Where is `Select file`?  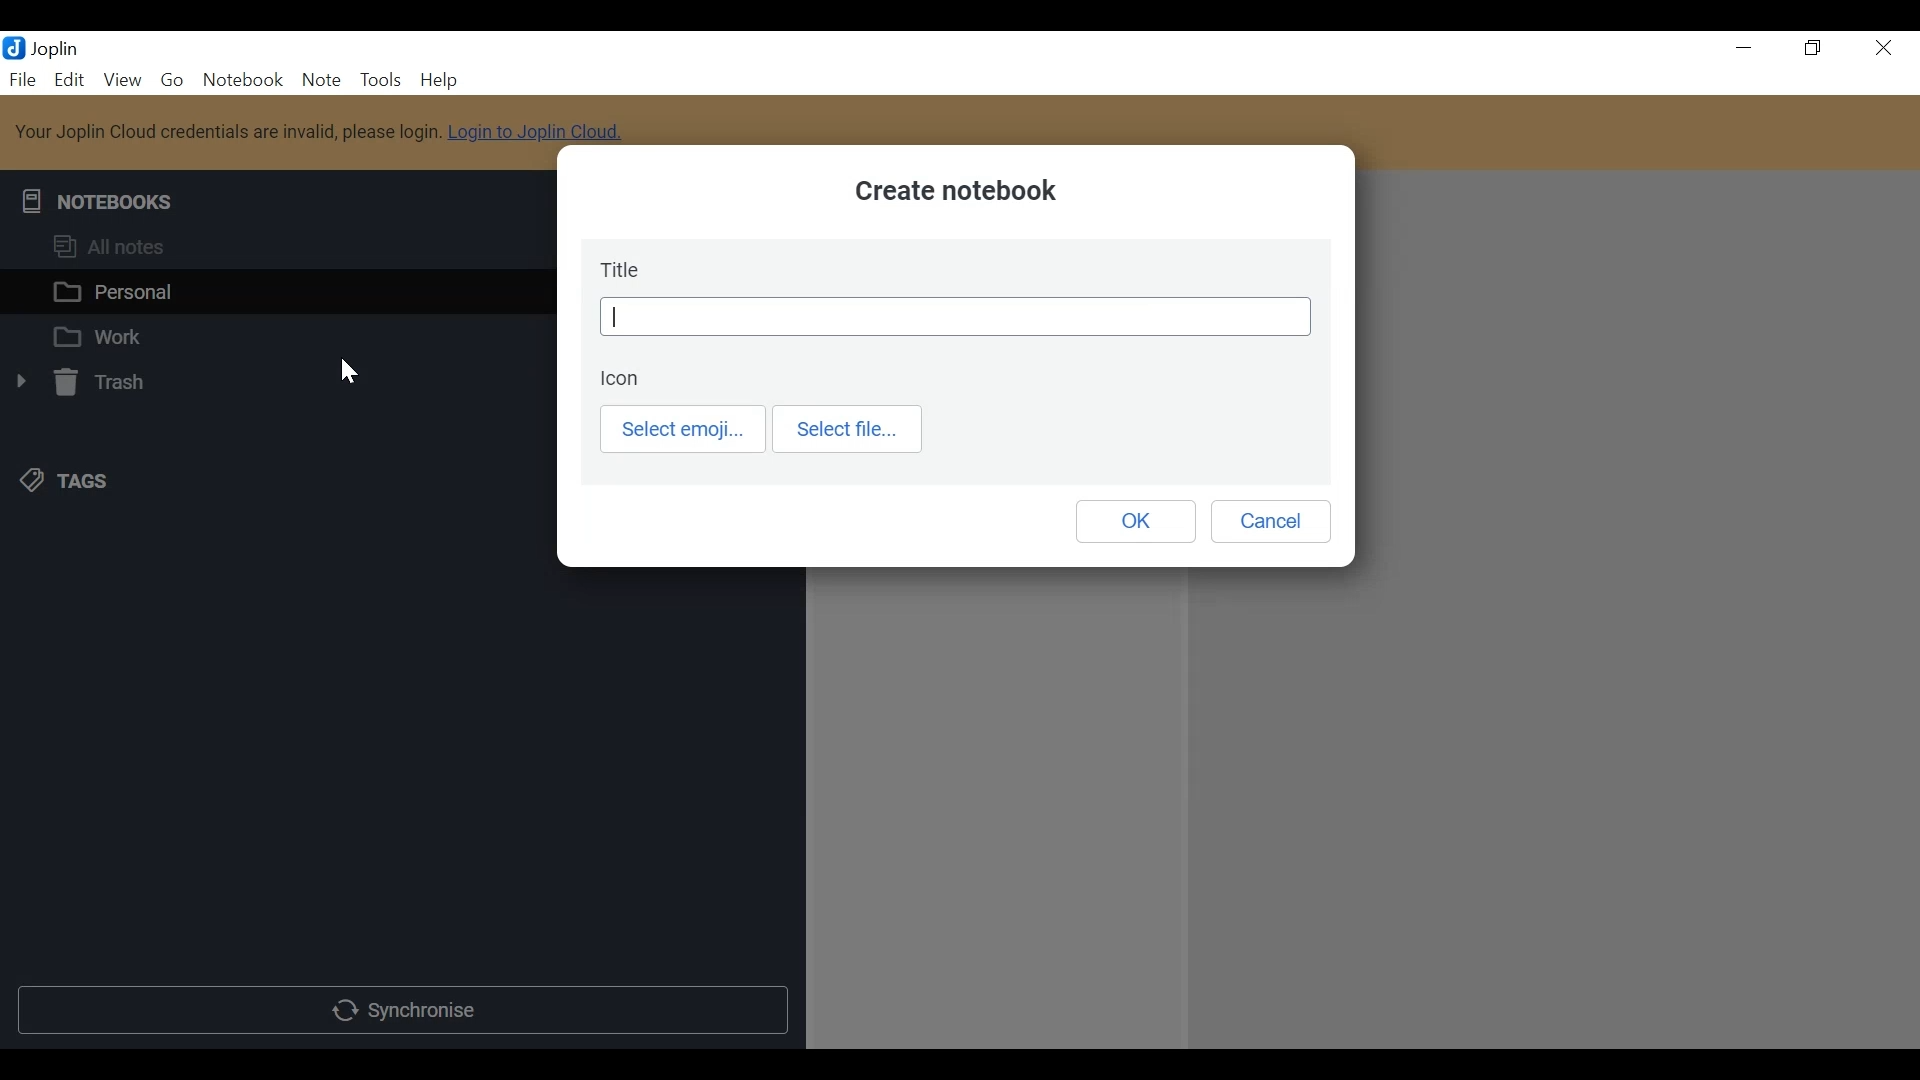
Select file is located at coordinates (849, 428).